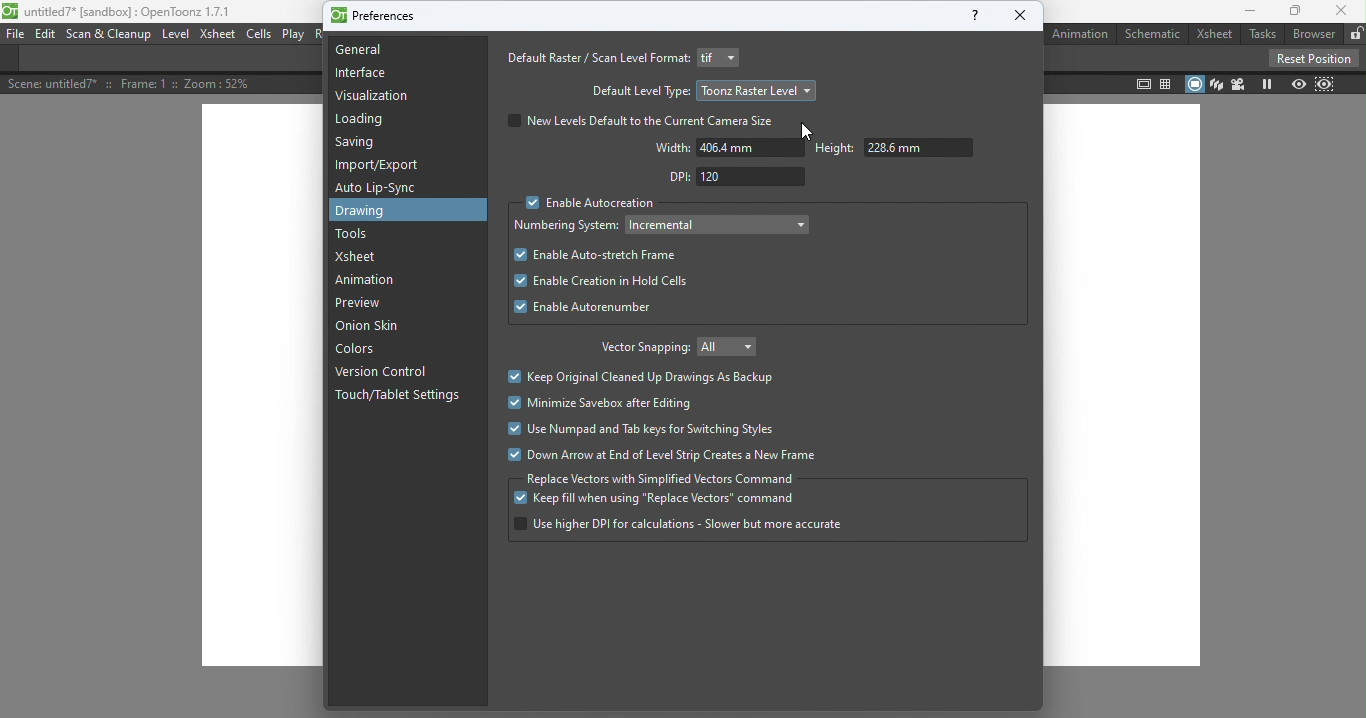 The height and width of the screenshot is (718, 1366). What do you see at coordinates (639, 348) in the screenshot?
I see `Vector snapping` at bounding box center [639, 348].